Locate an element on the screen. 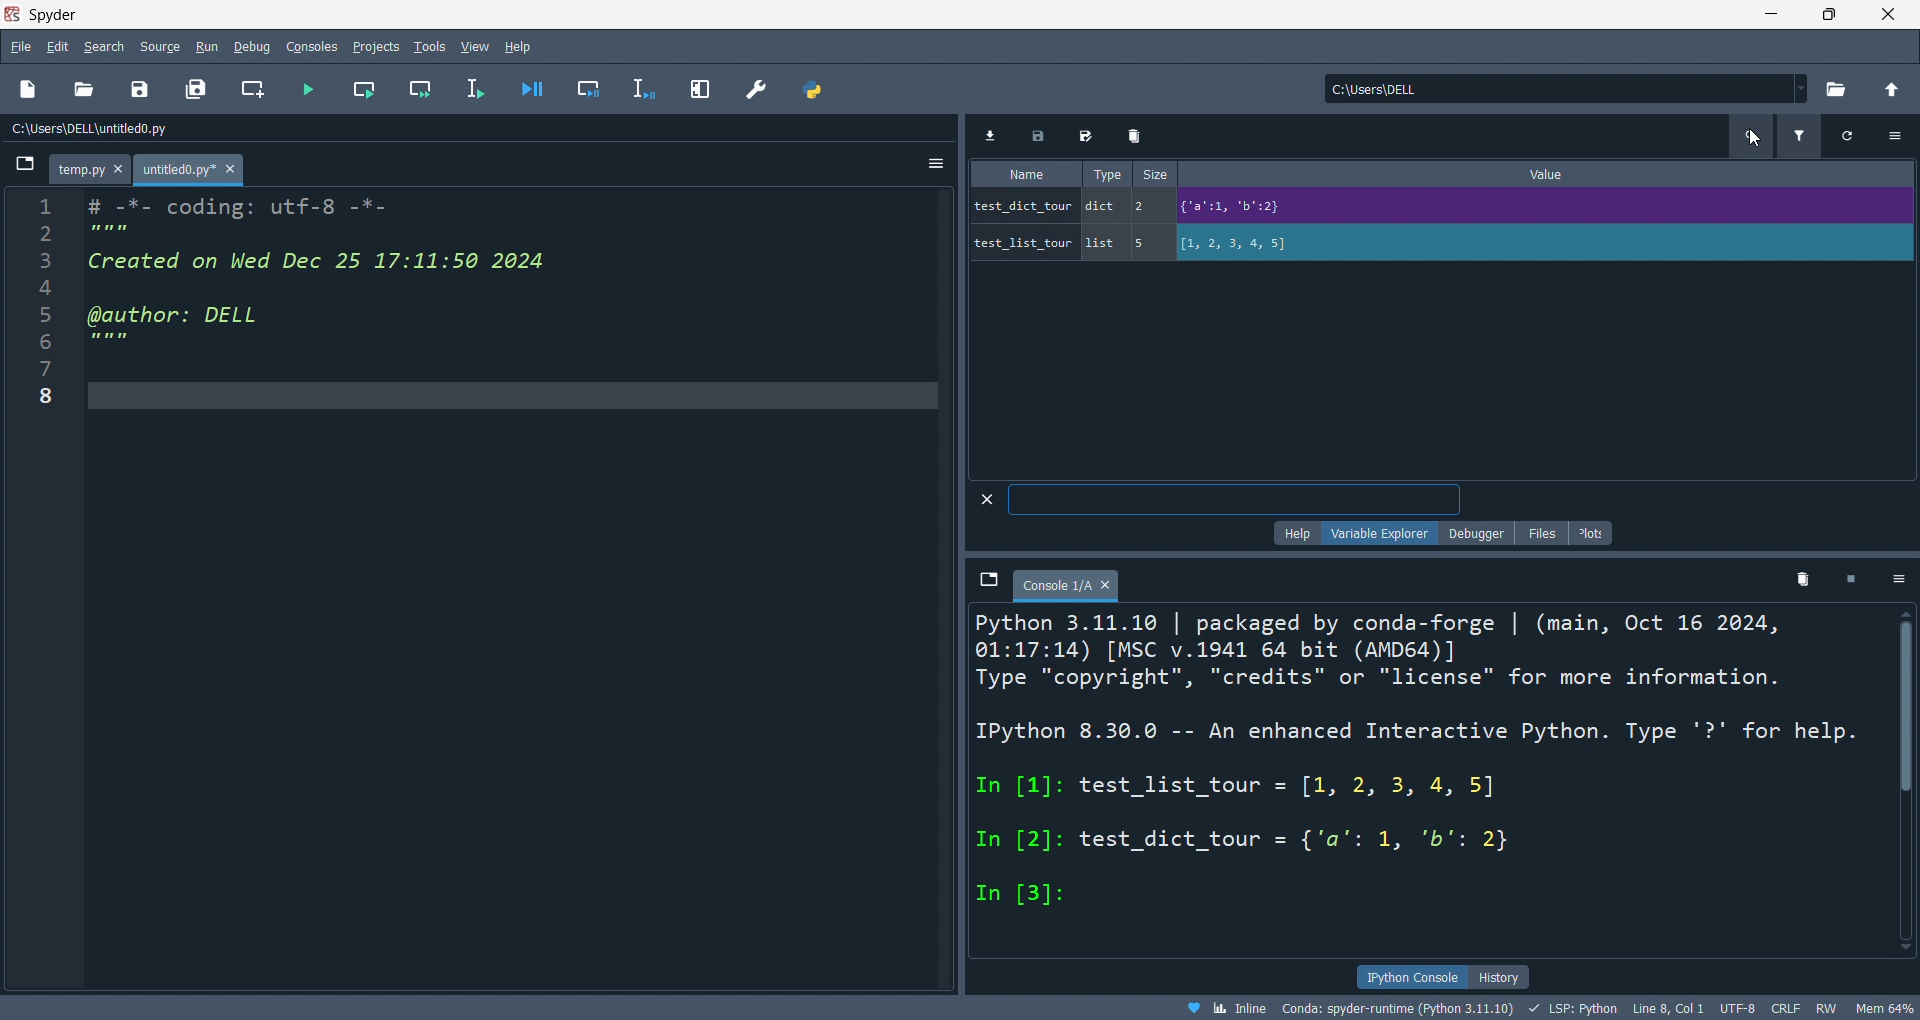 The width and height of the screenshot is (1920, 1020). open file is located at coordinates (30, 90).